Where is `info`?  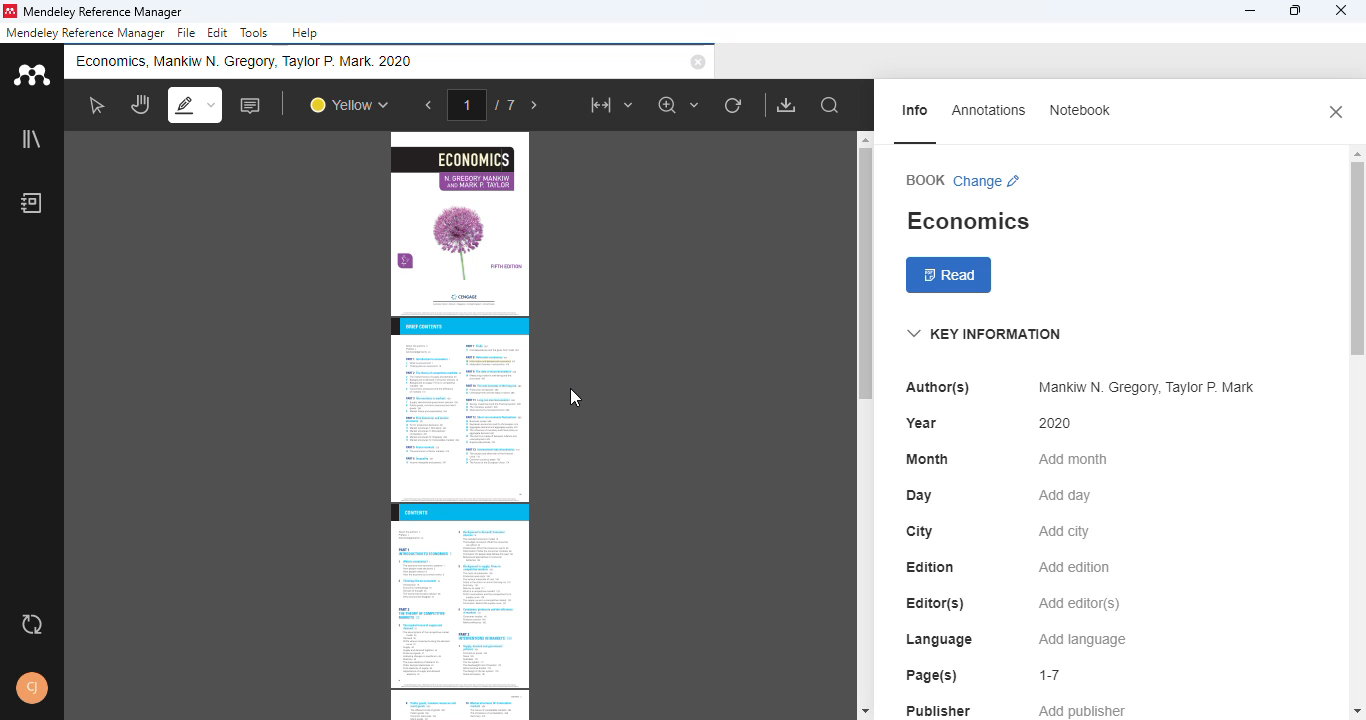
info is located at coordinates (917, 110).